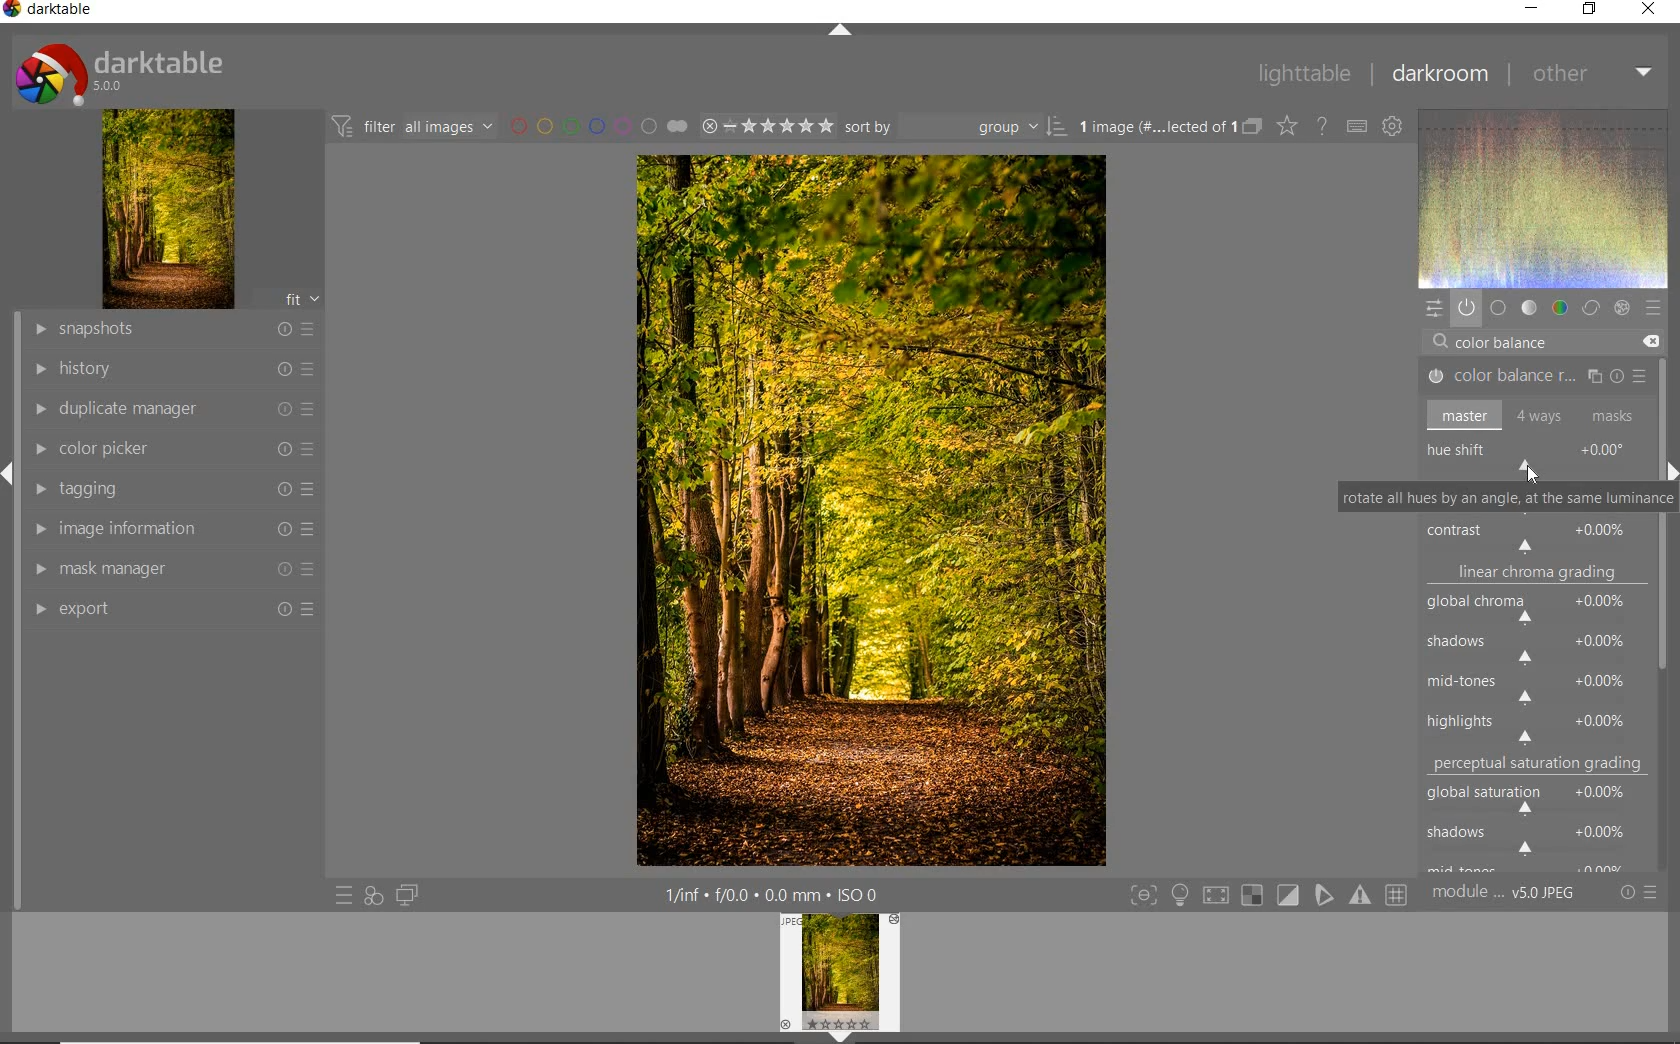 The image size is (1680, 1044). What do you see at coordinates (1537, 796) in the screenshot?
I see `global saturation` at bounding box center [1537, 796].